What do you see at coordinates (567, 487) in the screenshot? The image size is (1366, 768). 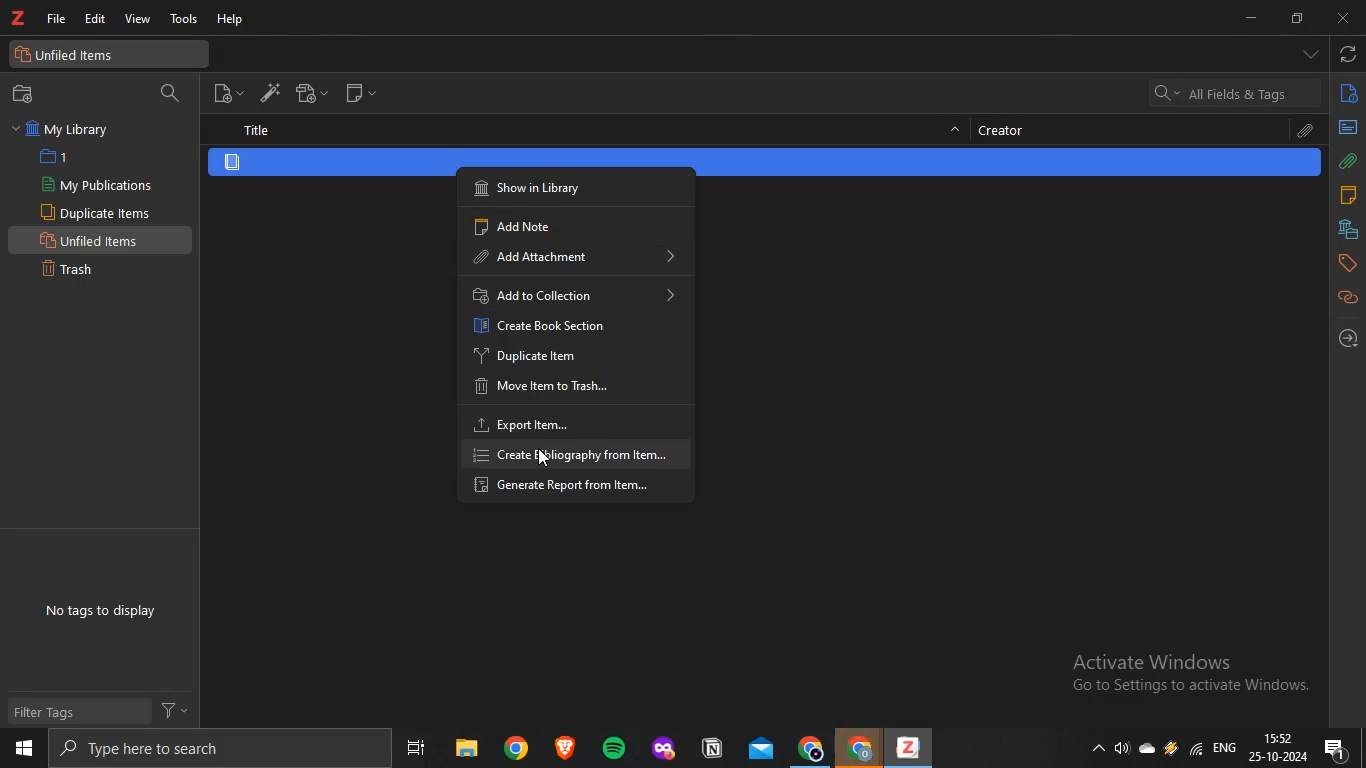 I see `Generate Report from Item...` at bounding box center [567, 487].